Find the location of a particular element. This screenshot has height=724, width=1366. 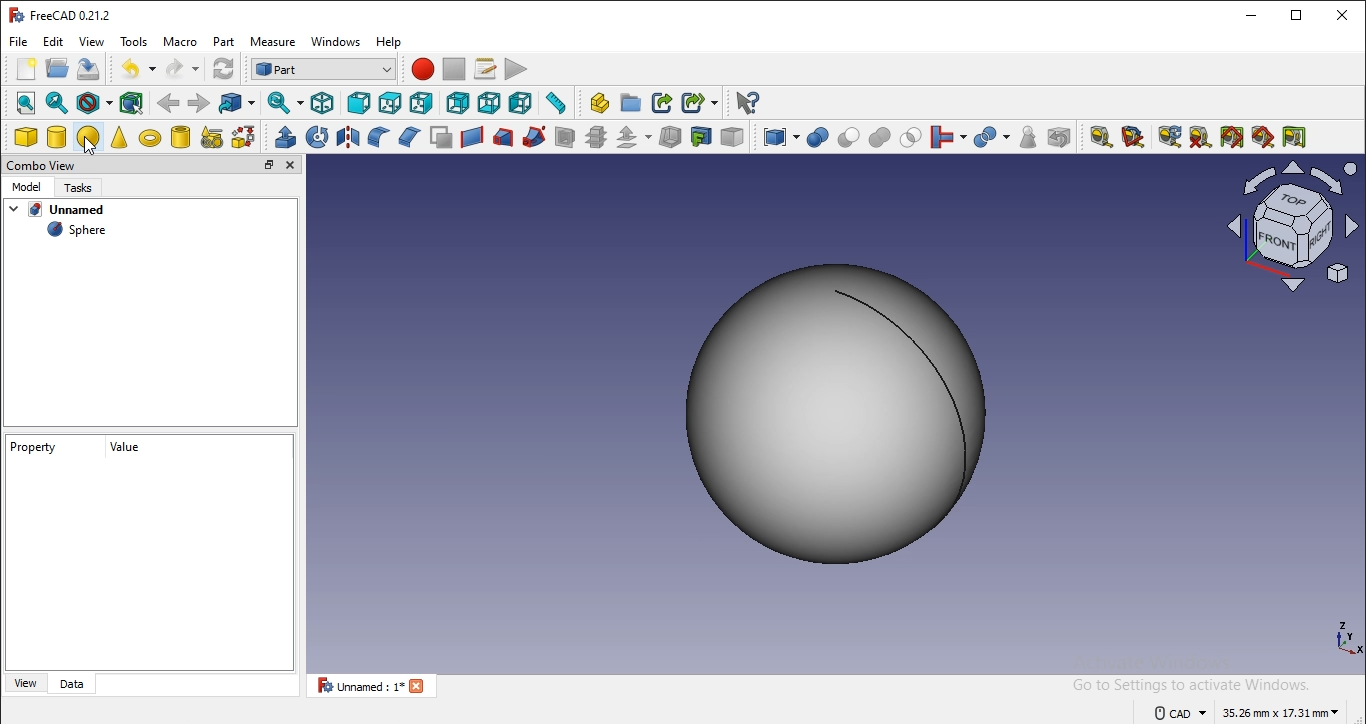

fit selection is located at coordinates (55, 102).